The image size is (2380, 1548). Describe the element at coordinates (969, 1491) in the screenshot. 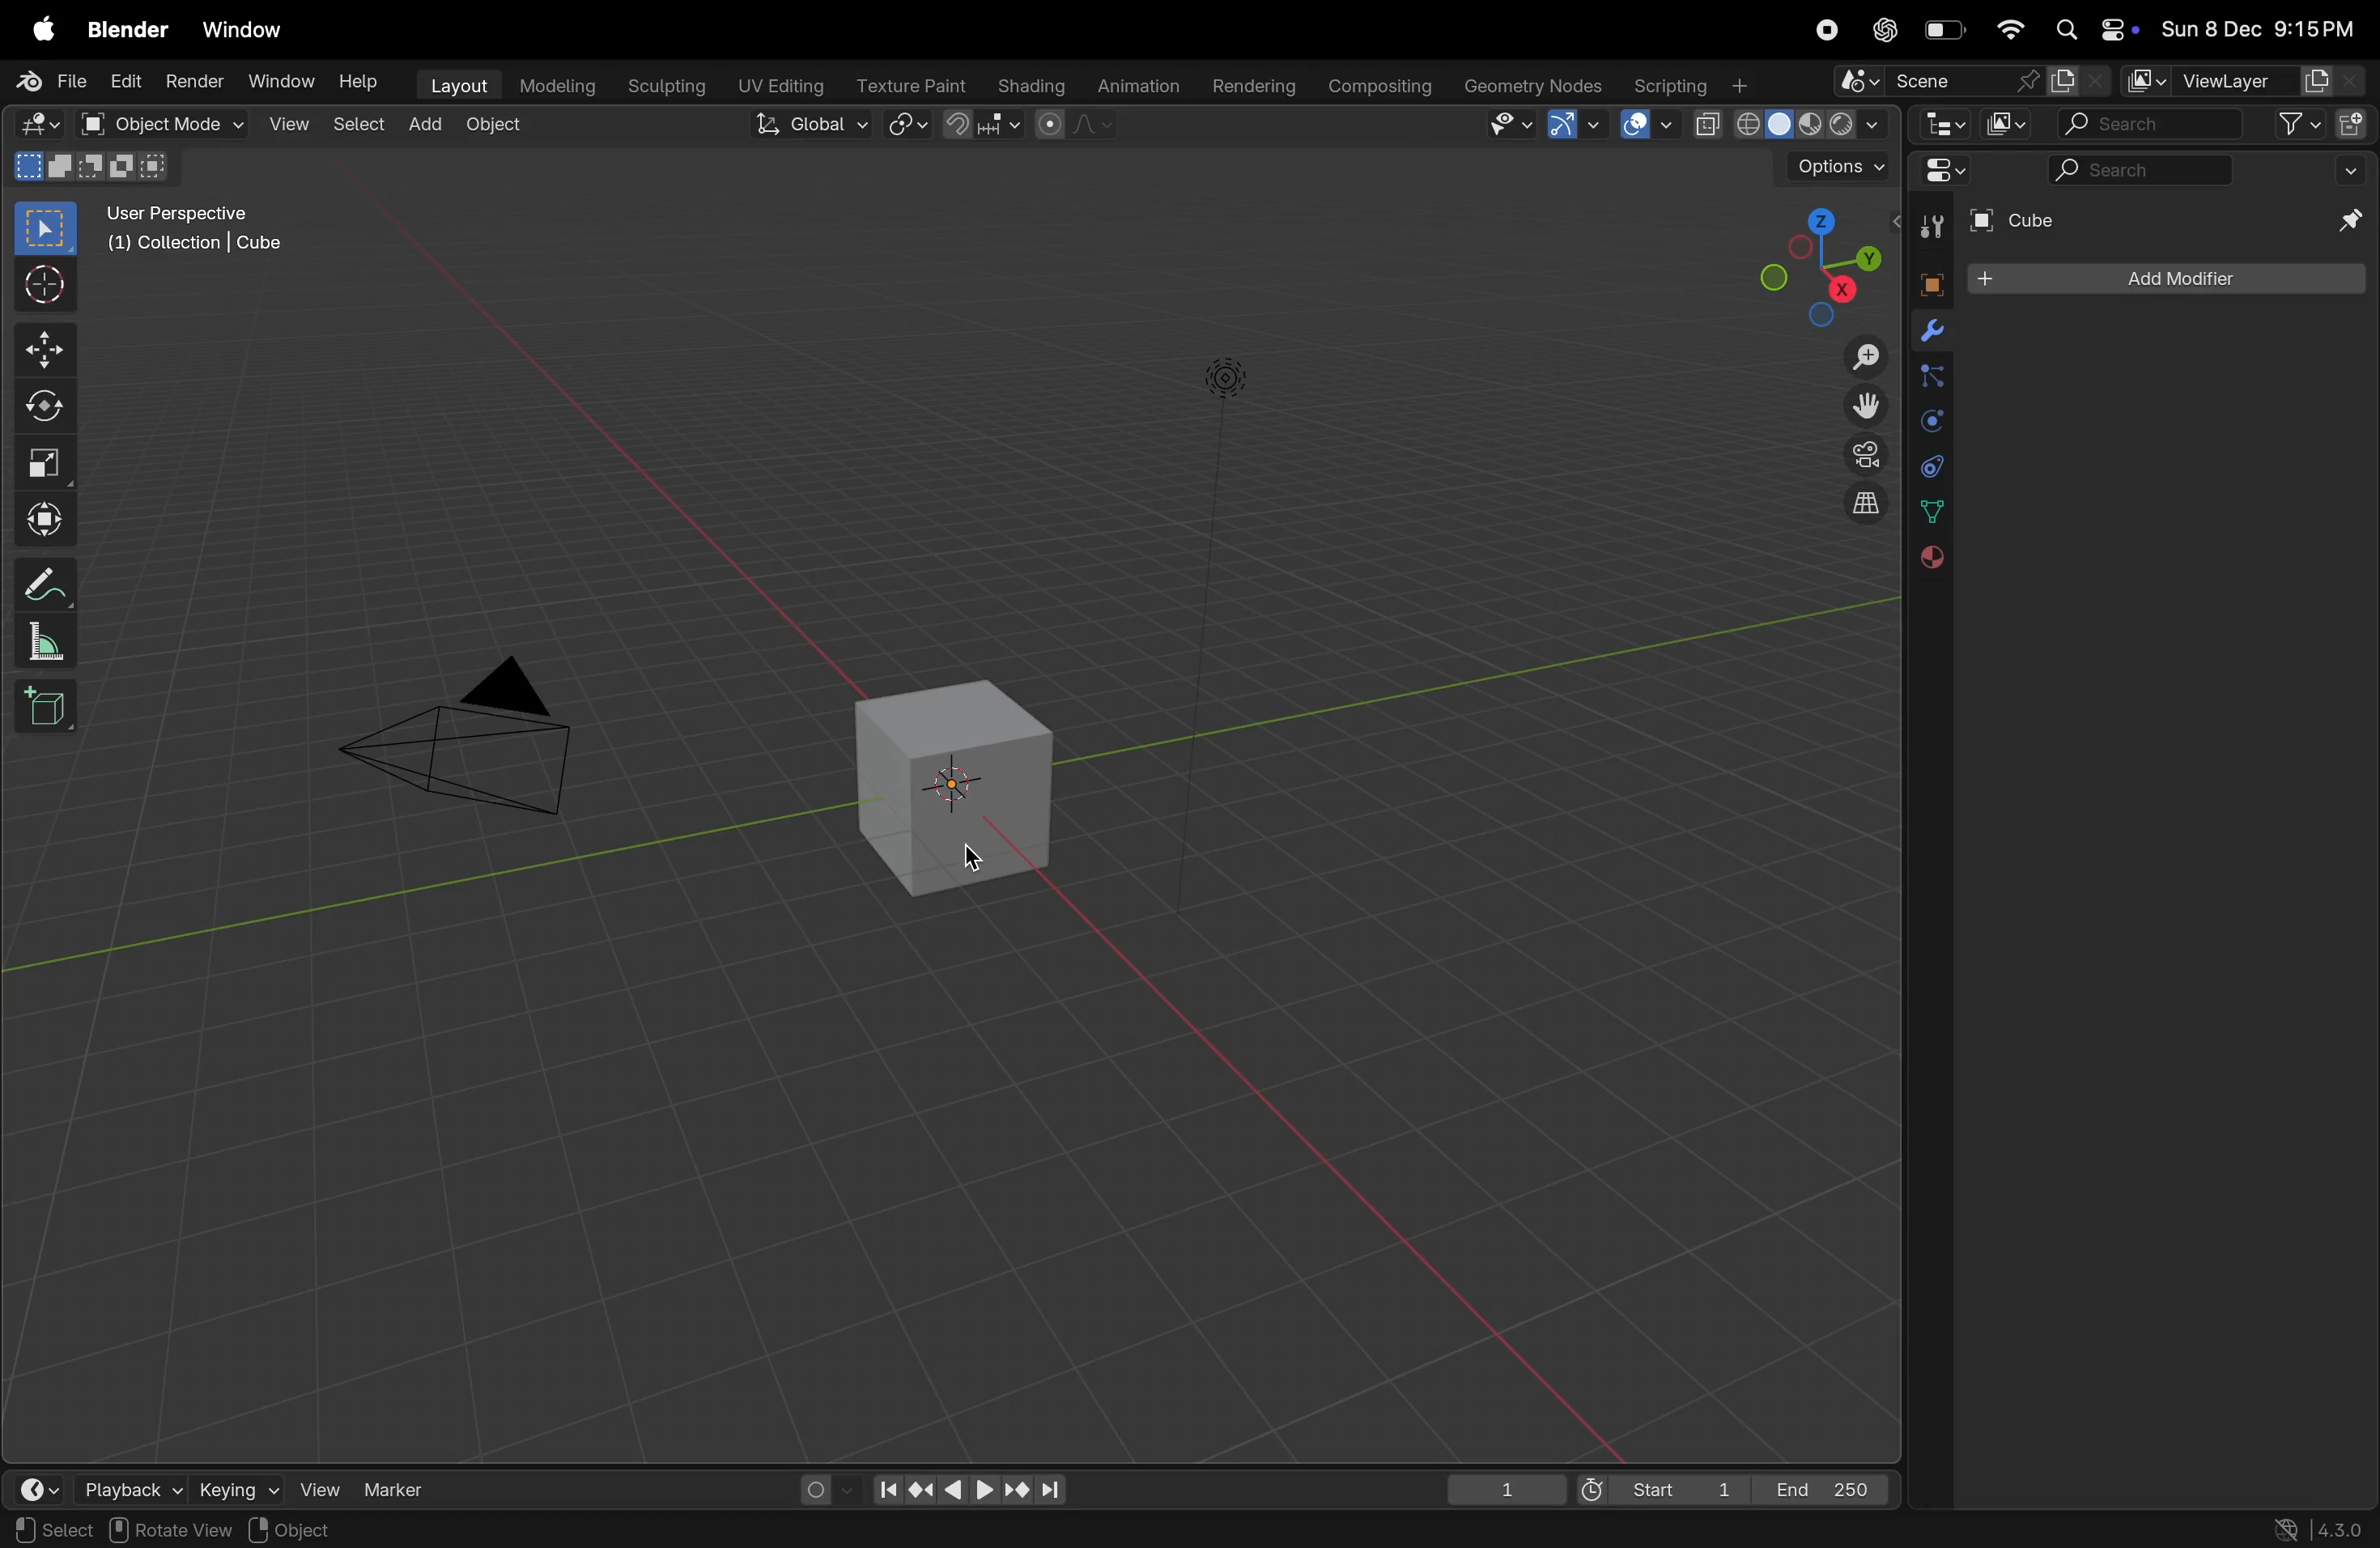

I see `playbacks controls` at that location.